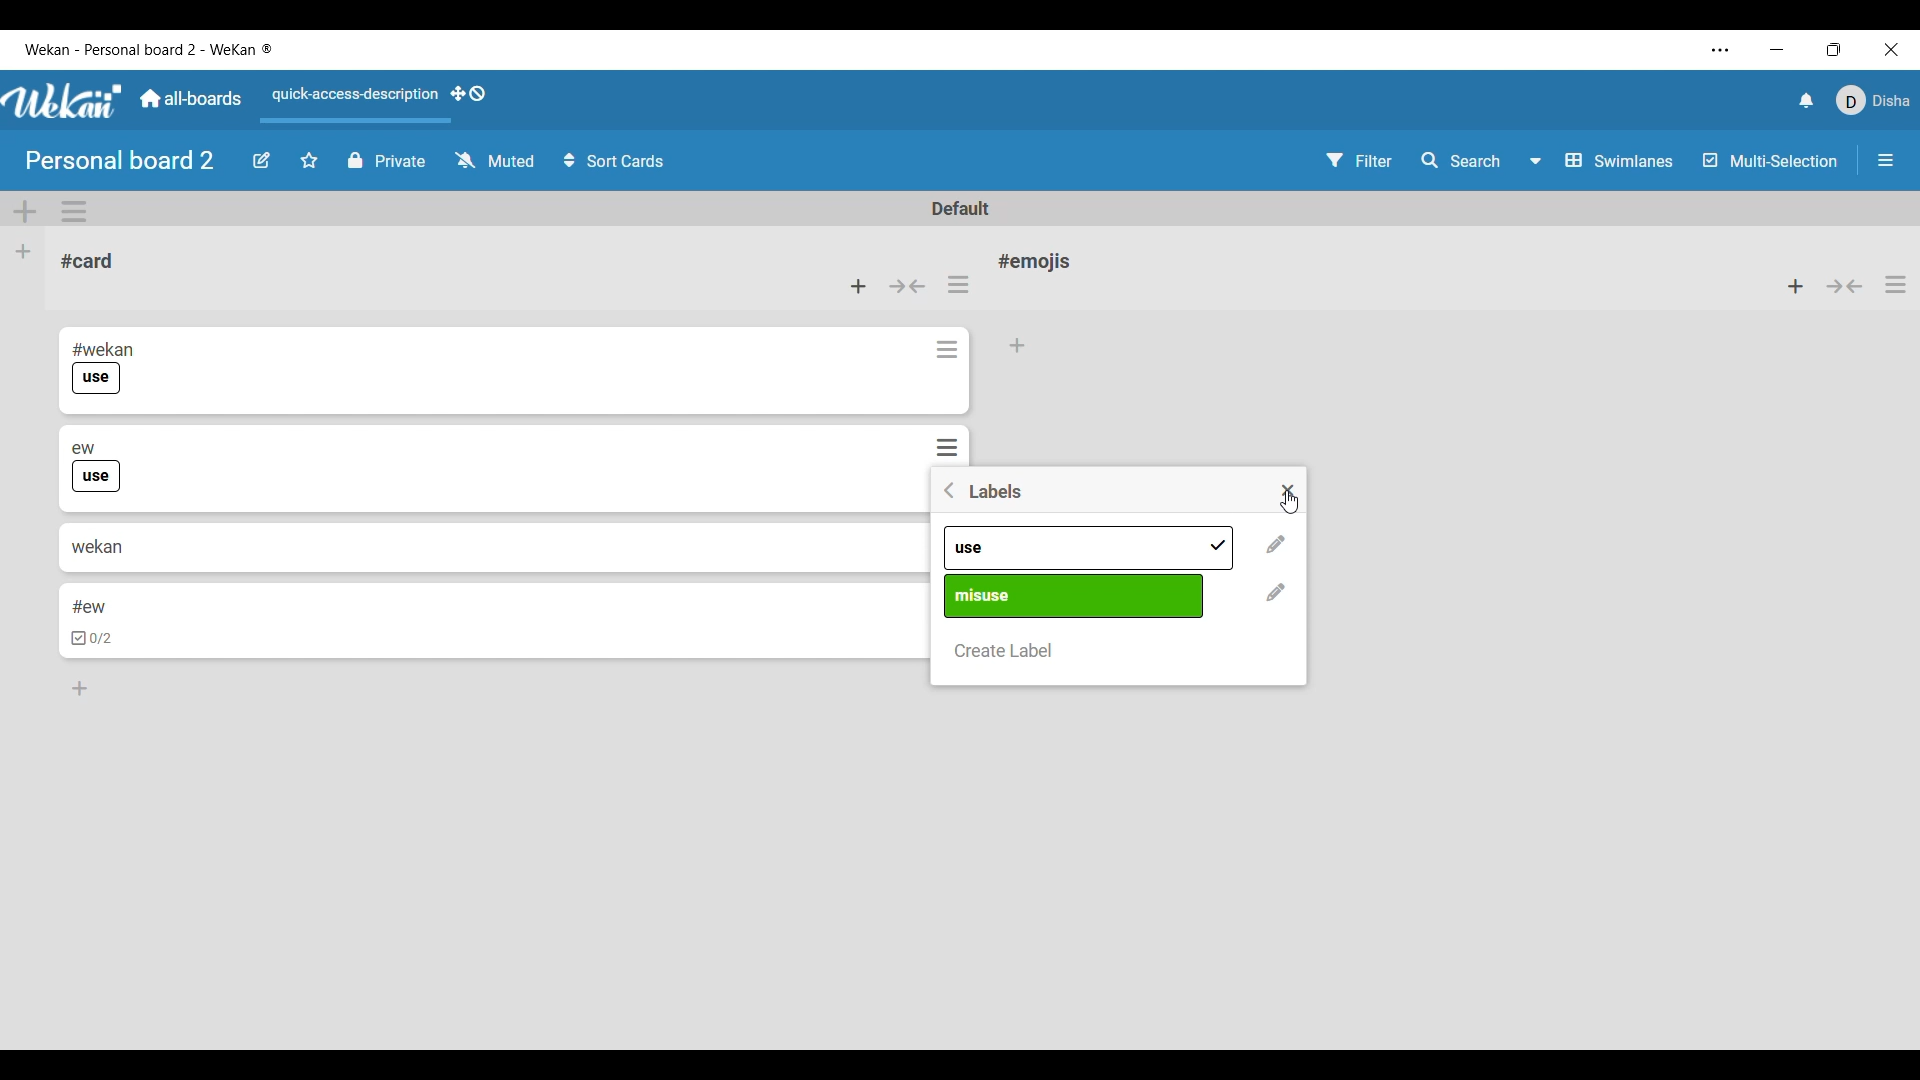 This screenshot has height=1080, width=1920. What do you see at coordinates (63, 101) in the screenshot?
I see `Software logo` at bounding box center [63, 101].